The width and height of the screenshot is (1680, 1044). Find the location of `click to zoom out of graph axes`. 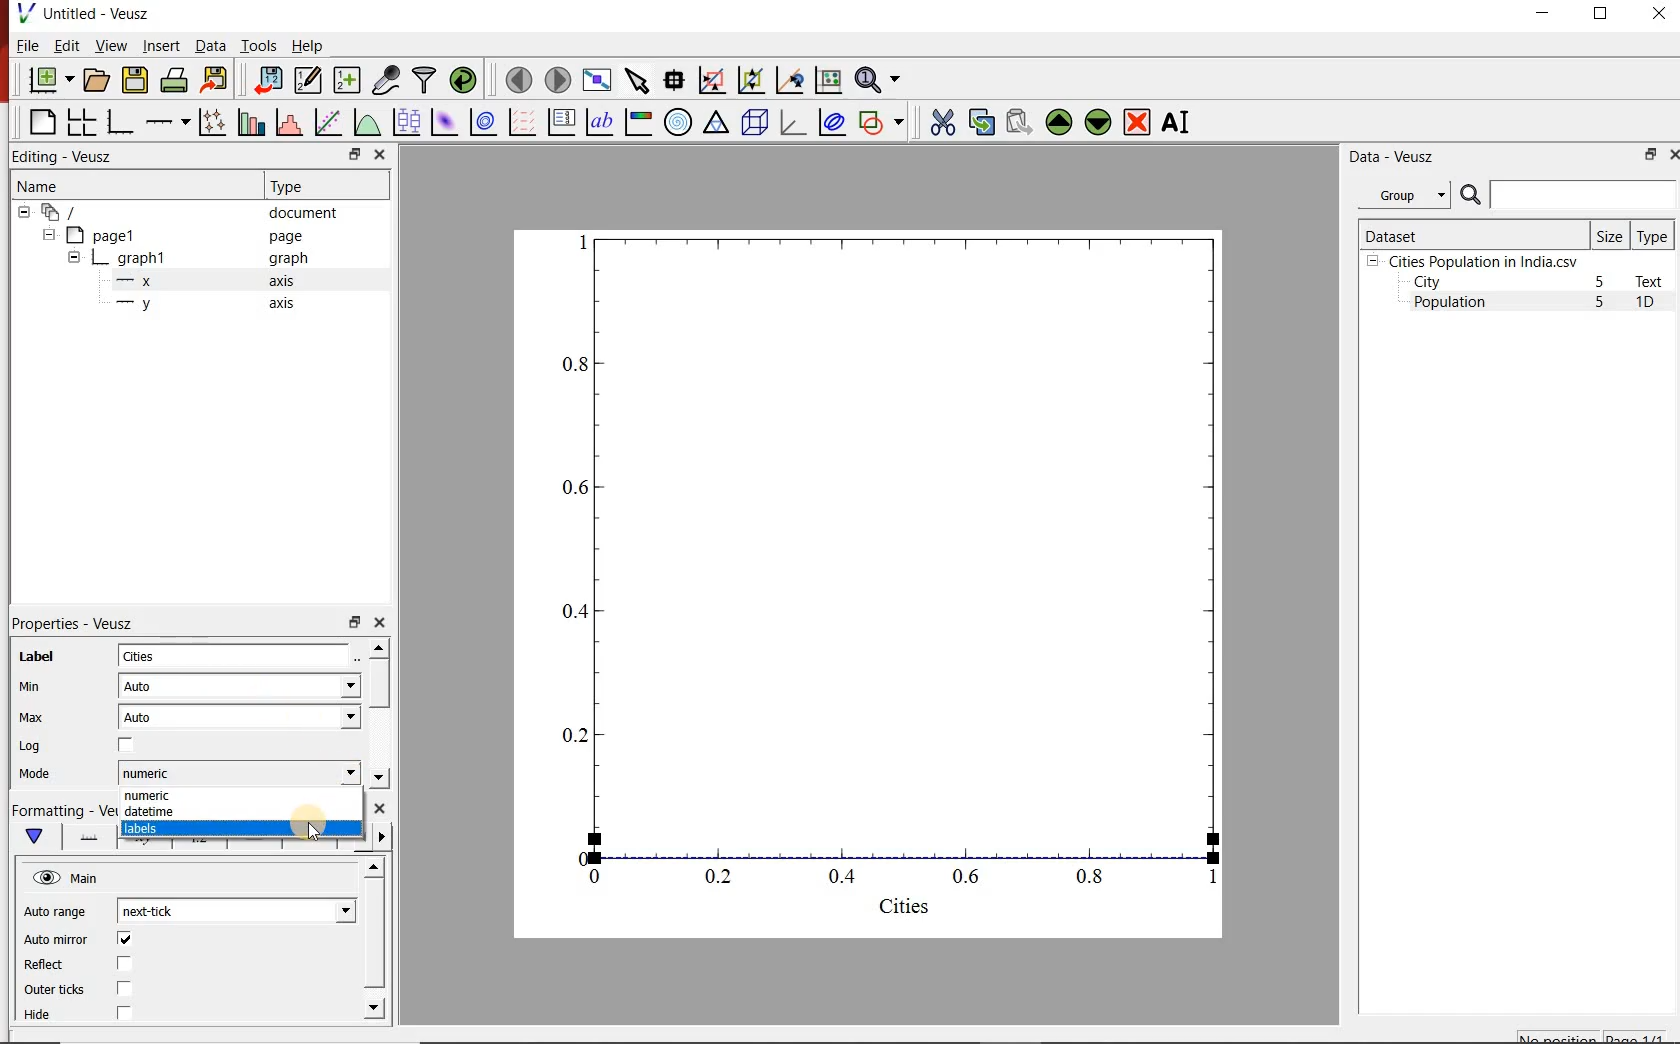

click to zoom out of graph axes is located at coordinates (748, 82).